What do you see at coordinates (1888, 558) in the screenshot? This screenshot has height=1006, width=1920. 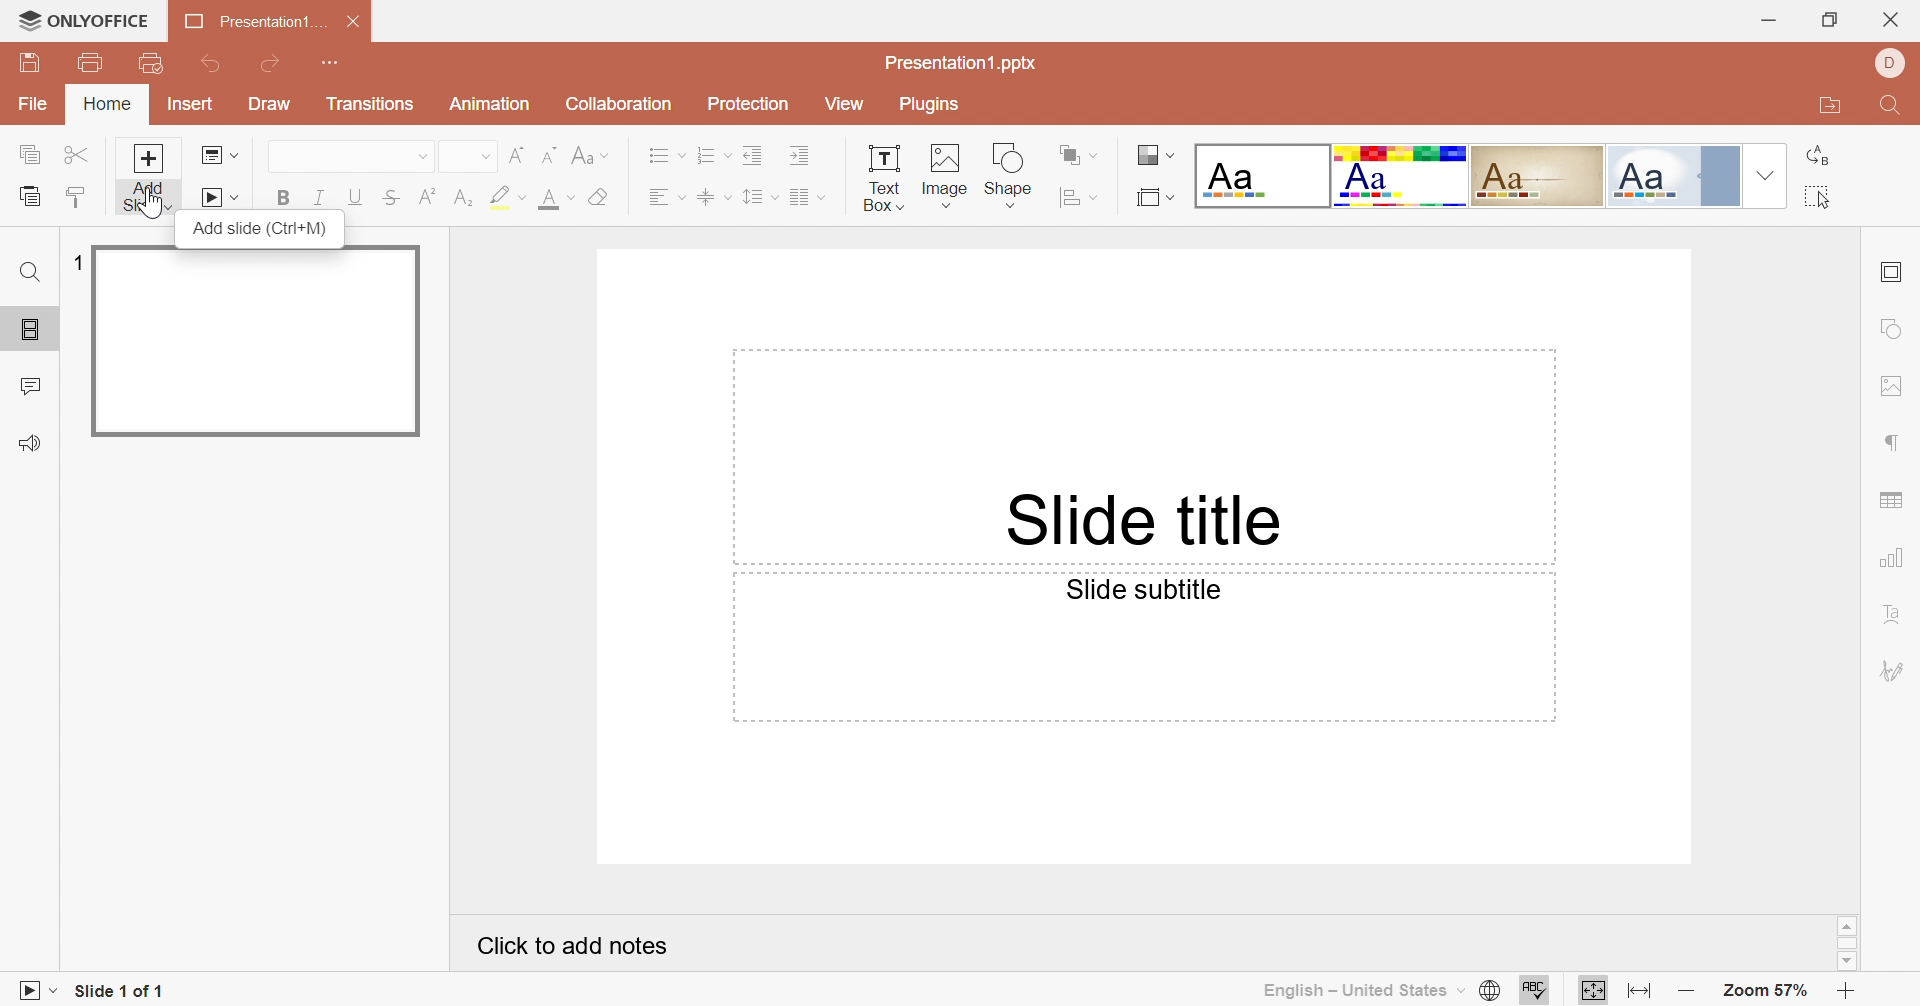 I see `Chart settings` at bounding box center [1888, 558].